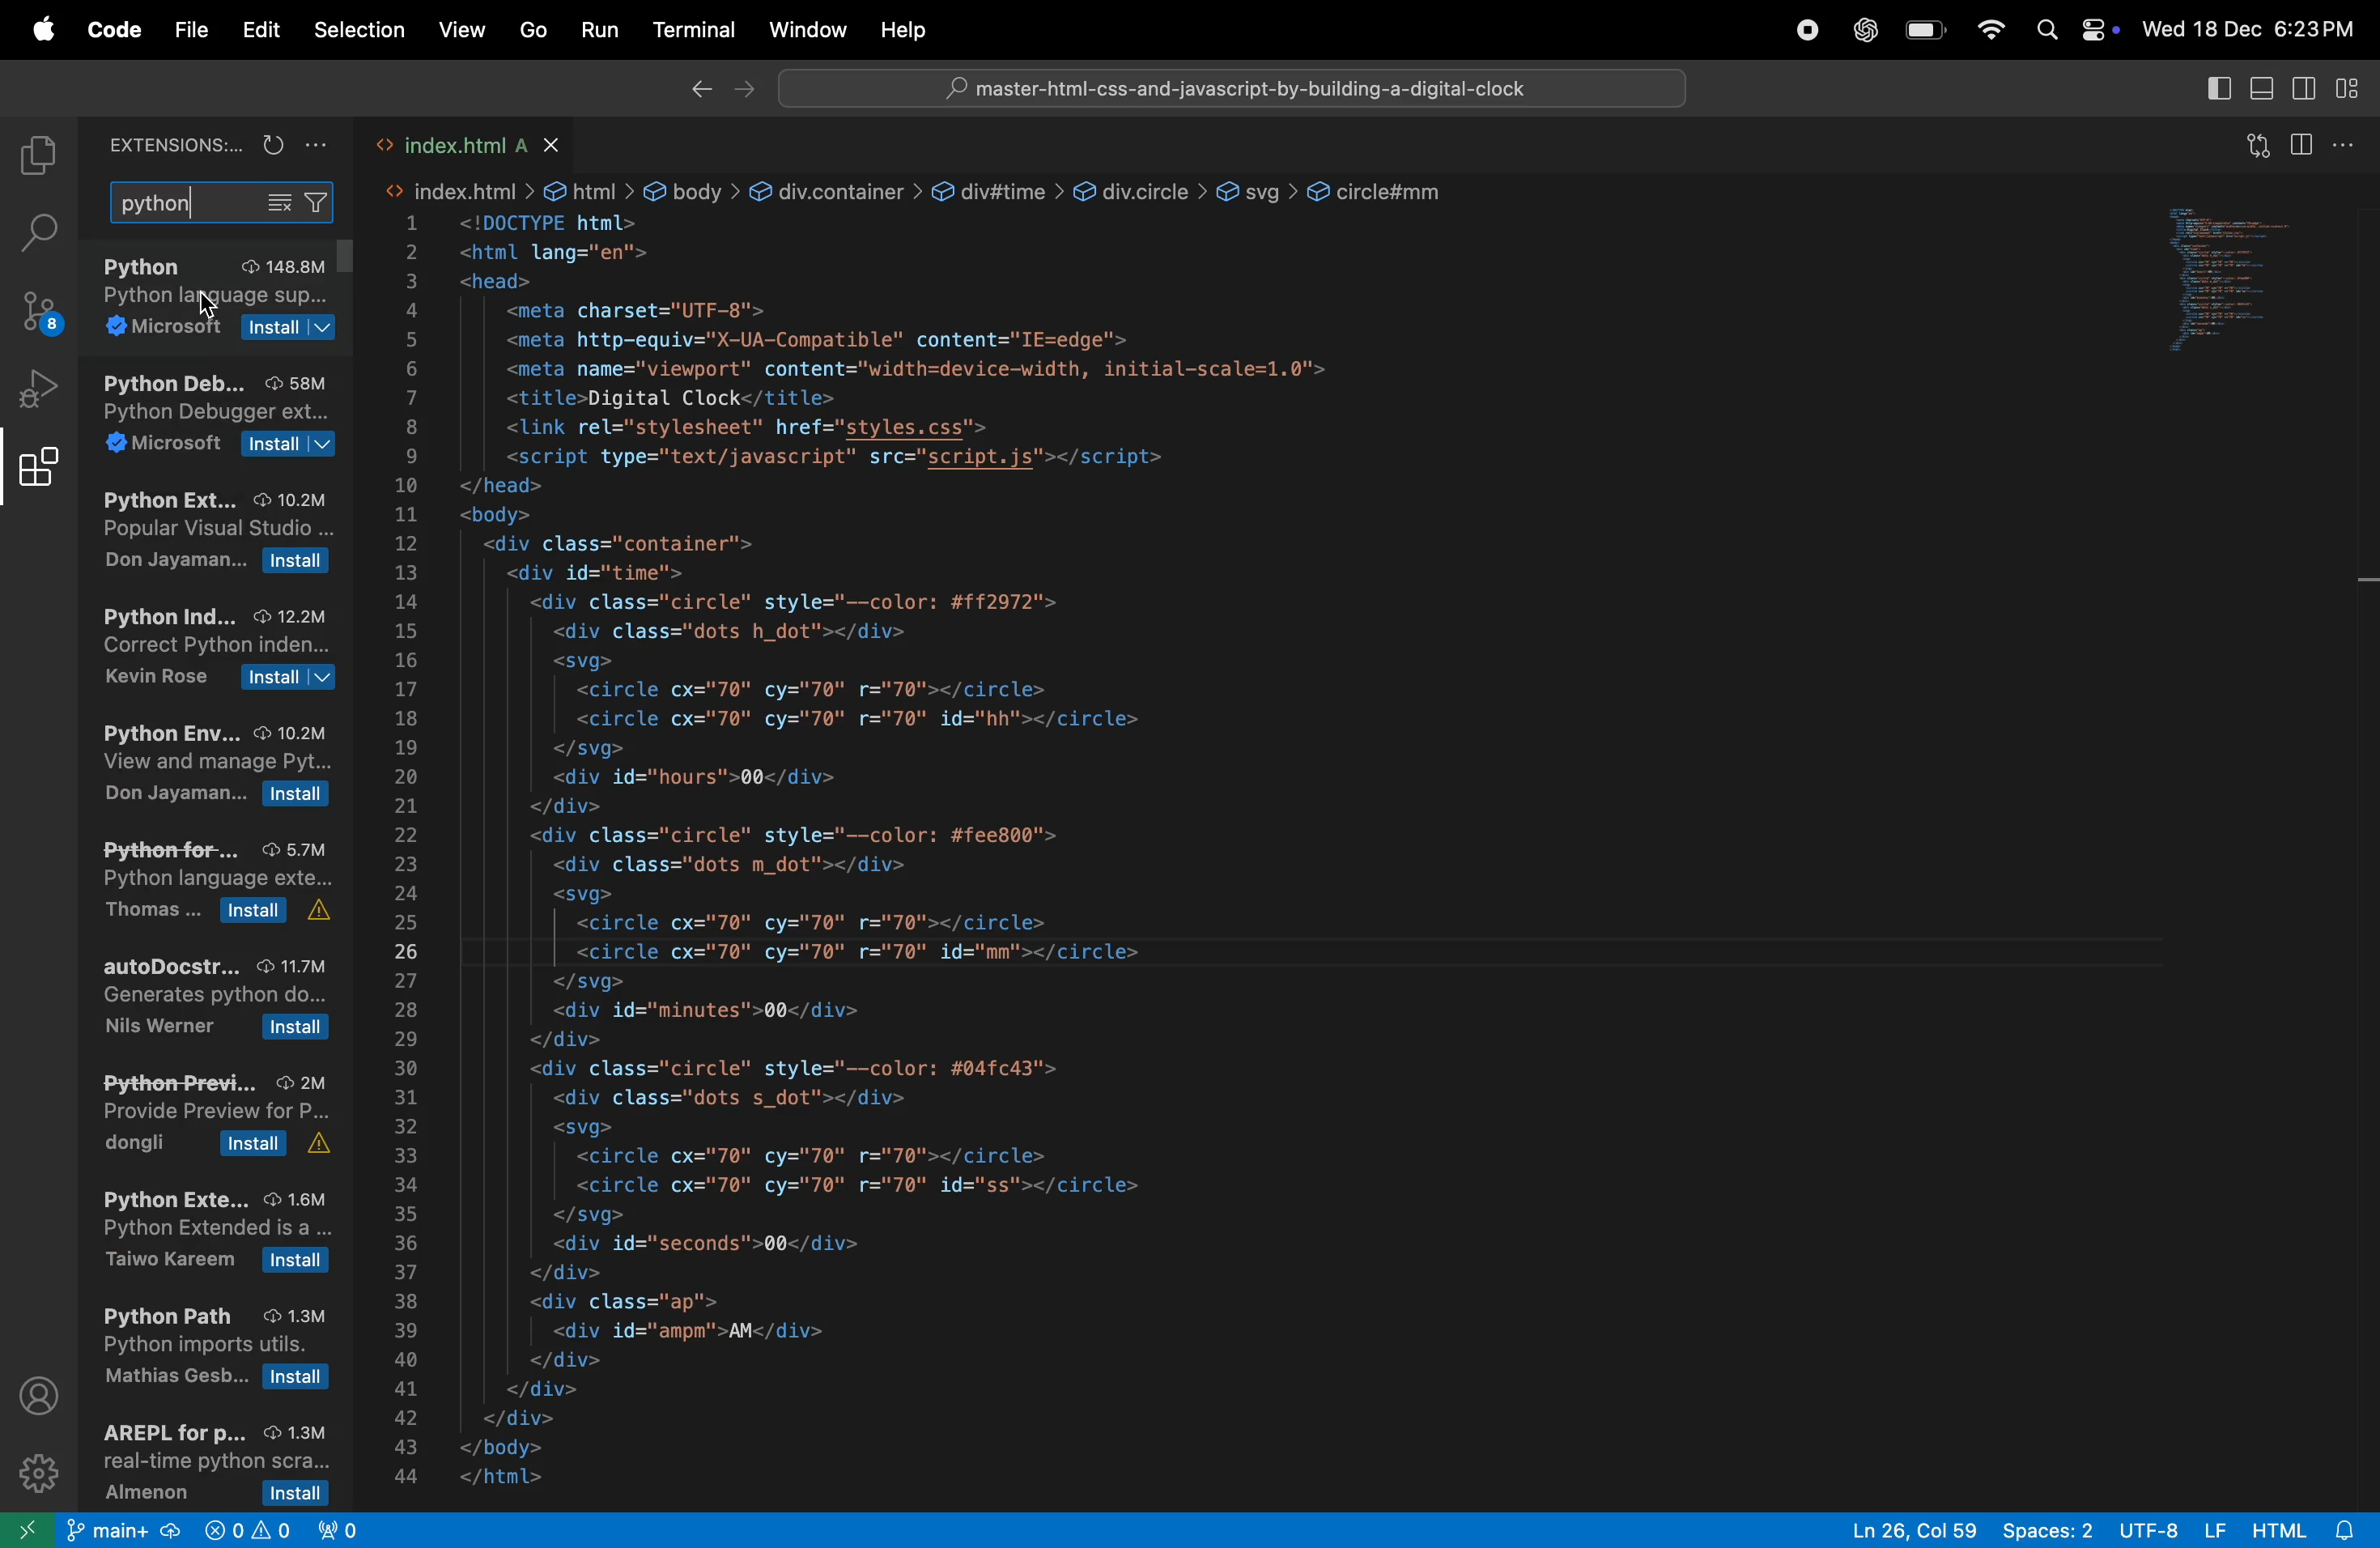 The image size is (2380, 1548). What do you see at coordinates (2076, 30) in the screenshot?
I see `apple widgets` at bounding box center [2076, 30].